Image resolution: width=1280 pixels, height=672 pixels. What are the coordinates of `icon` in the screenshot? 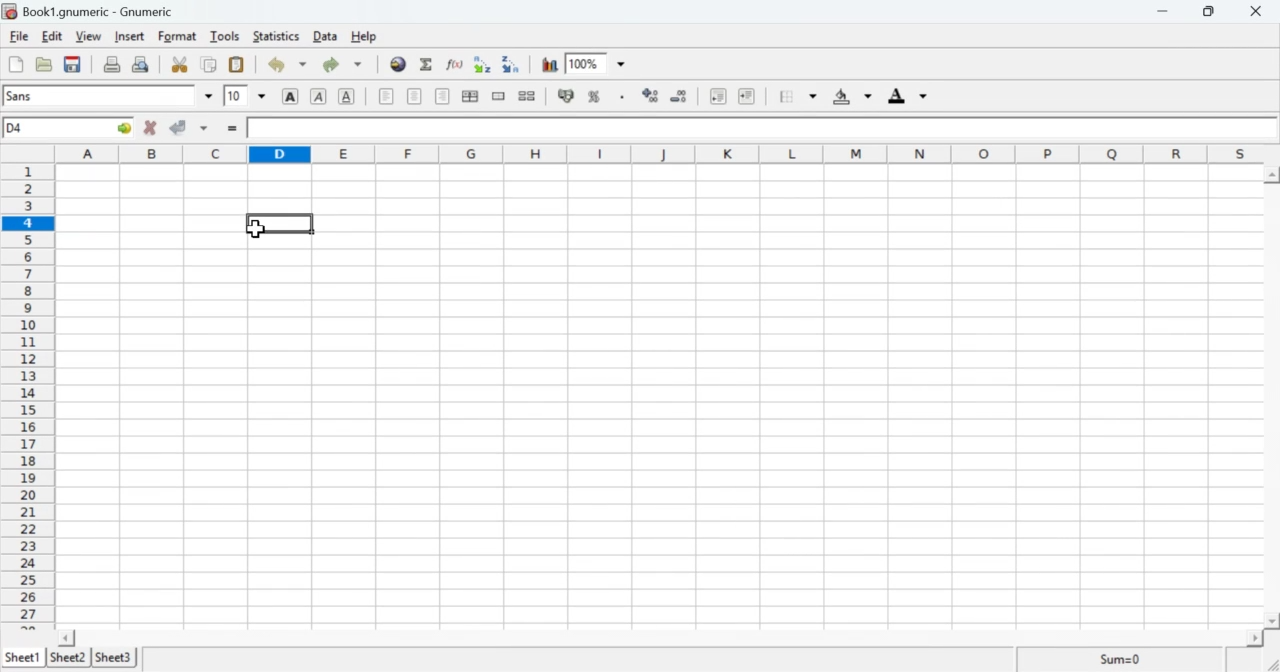 It's located at (10, 11).